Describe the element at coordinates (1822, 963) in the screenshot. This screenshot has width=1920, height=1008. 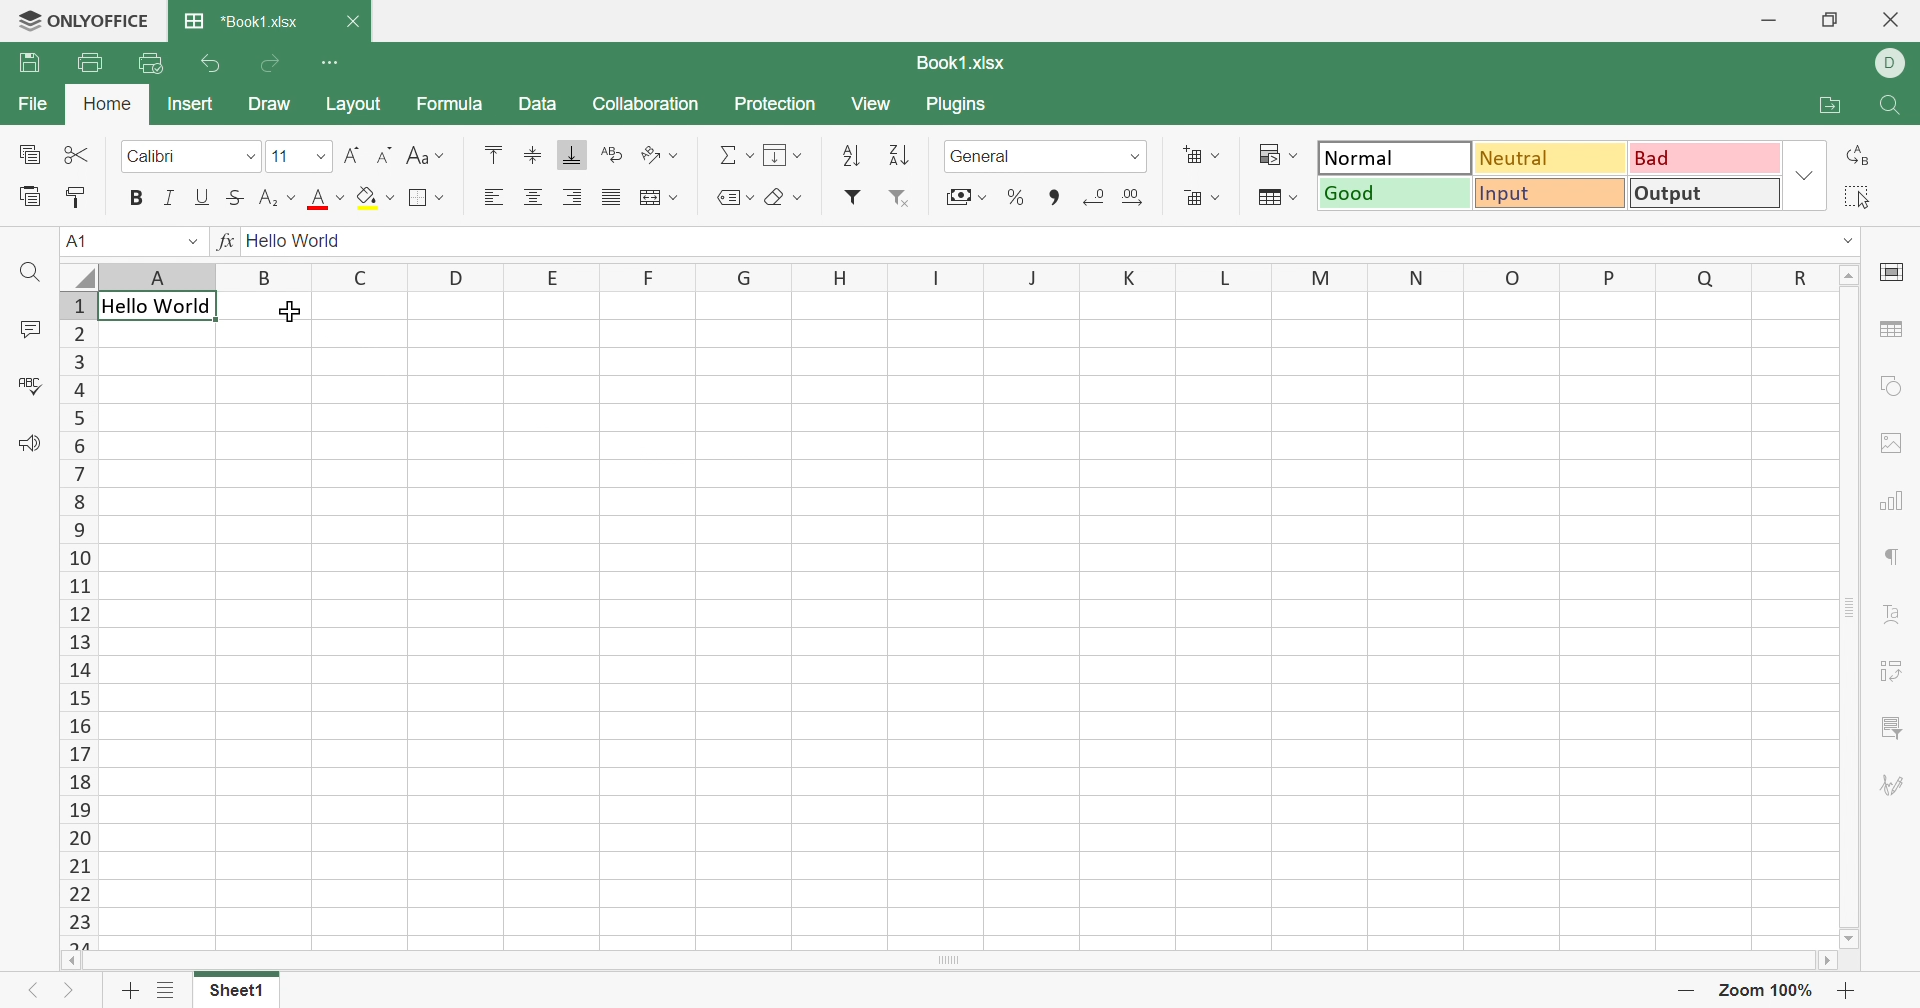
I see `Scroll Right` at that location.